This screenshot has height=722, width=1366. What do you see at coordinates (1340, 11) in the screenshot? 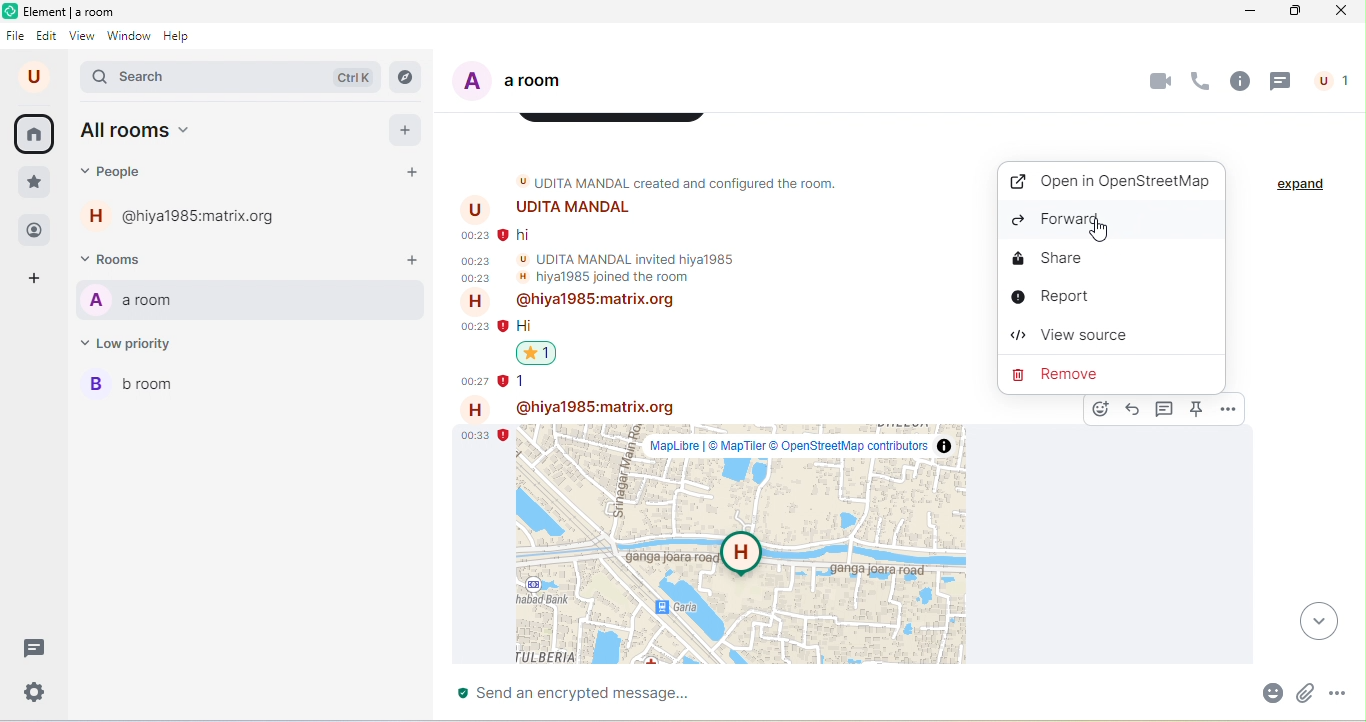
I see `close` at bounding box center [1340, 11].